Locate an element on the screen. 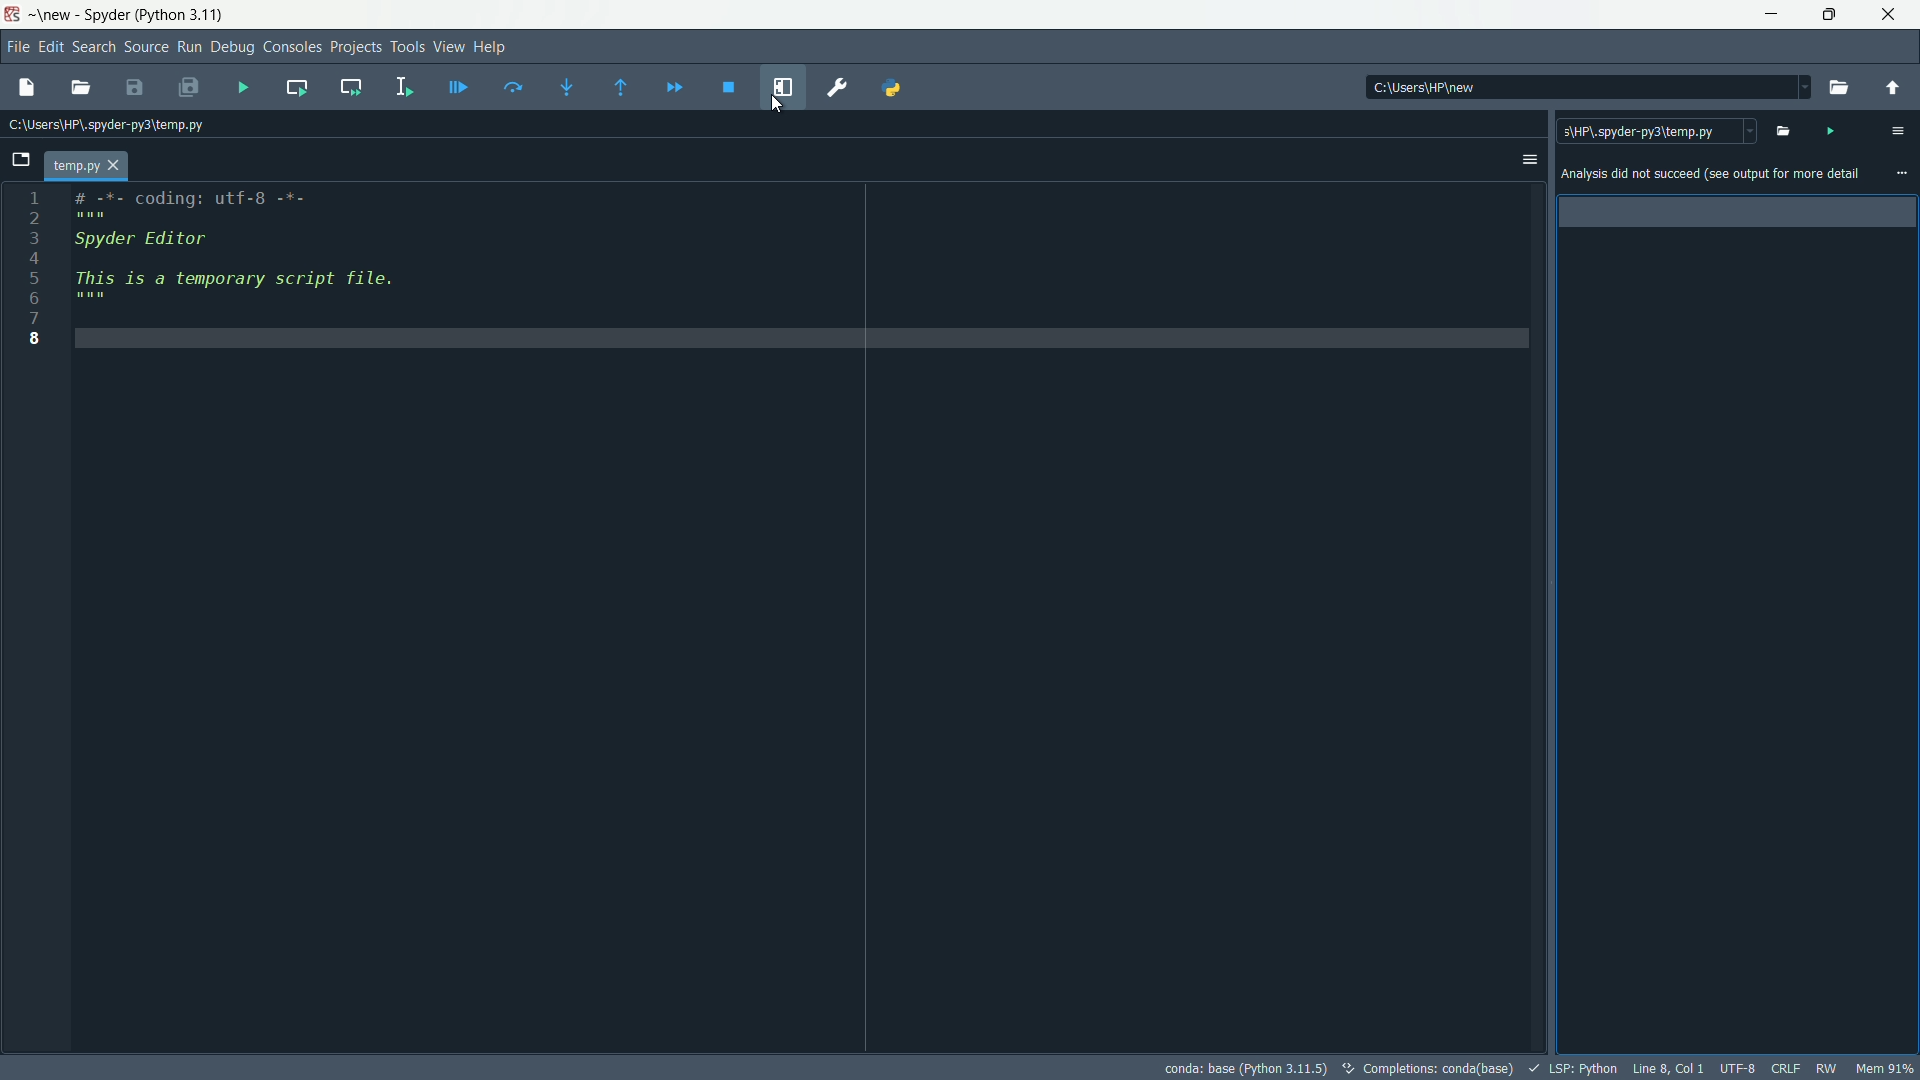  run menu is located at coordinates (188, 47).